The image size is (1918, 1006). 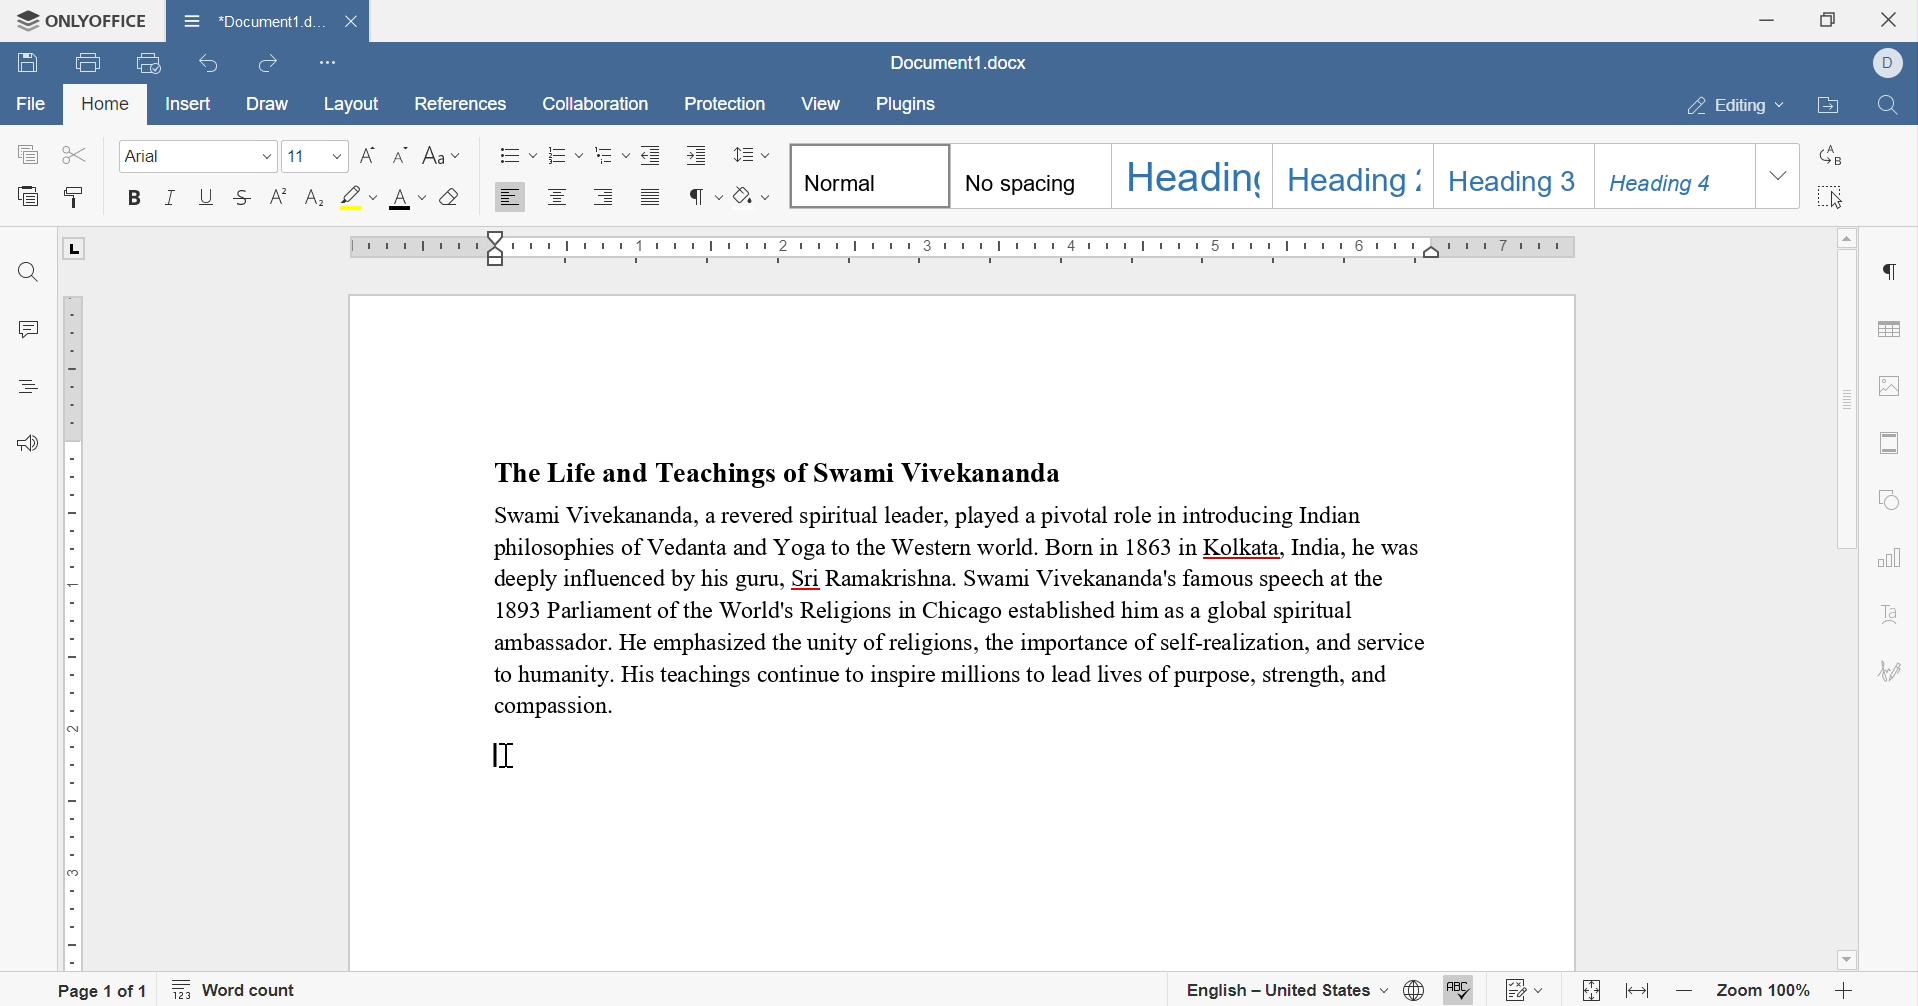 What do you see at coordinates (105, 103) in the screenshot?
I see `home` at bounding box center [105, 103].